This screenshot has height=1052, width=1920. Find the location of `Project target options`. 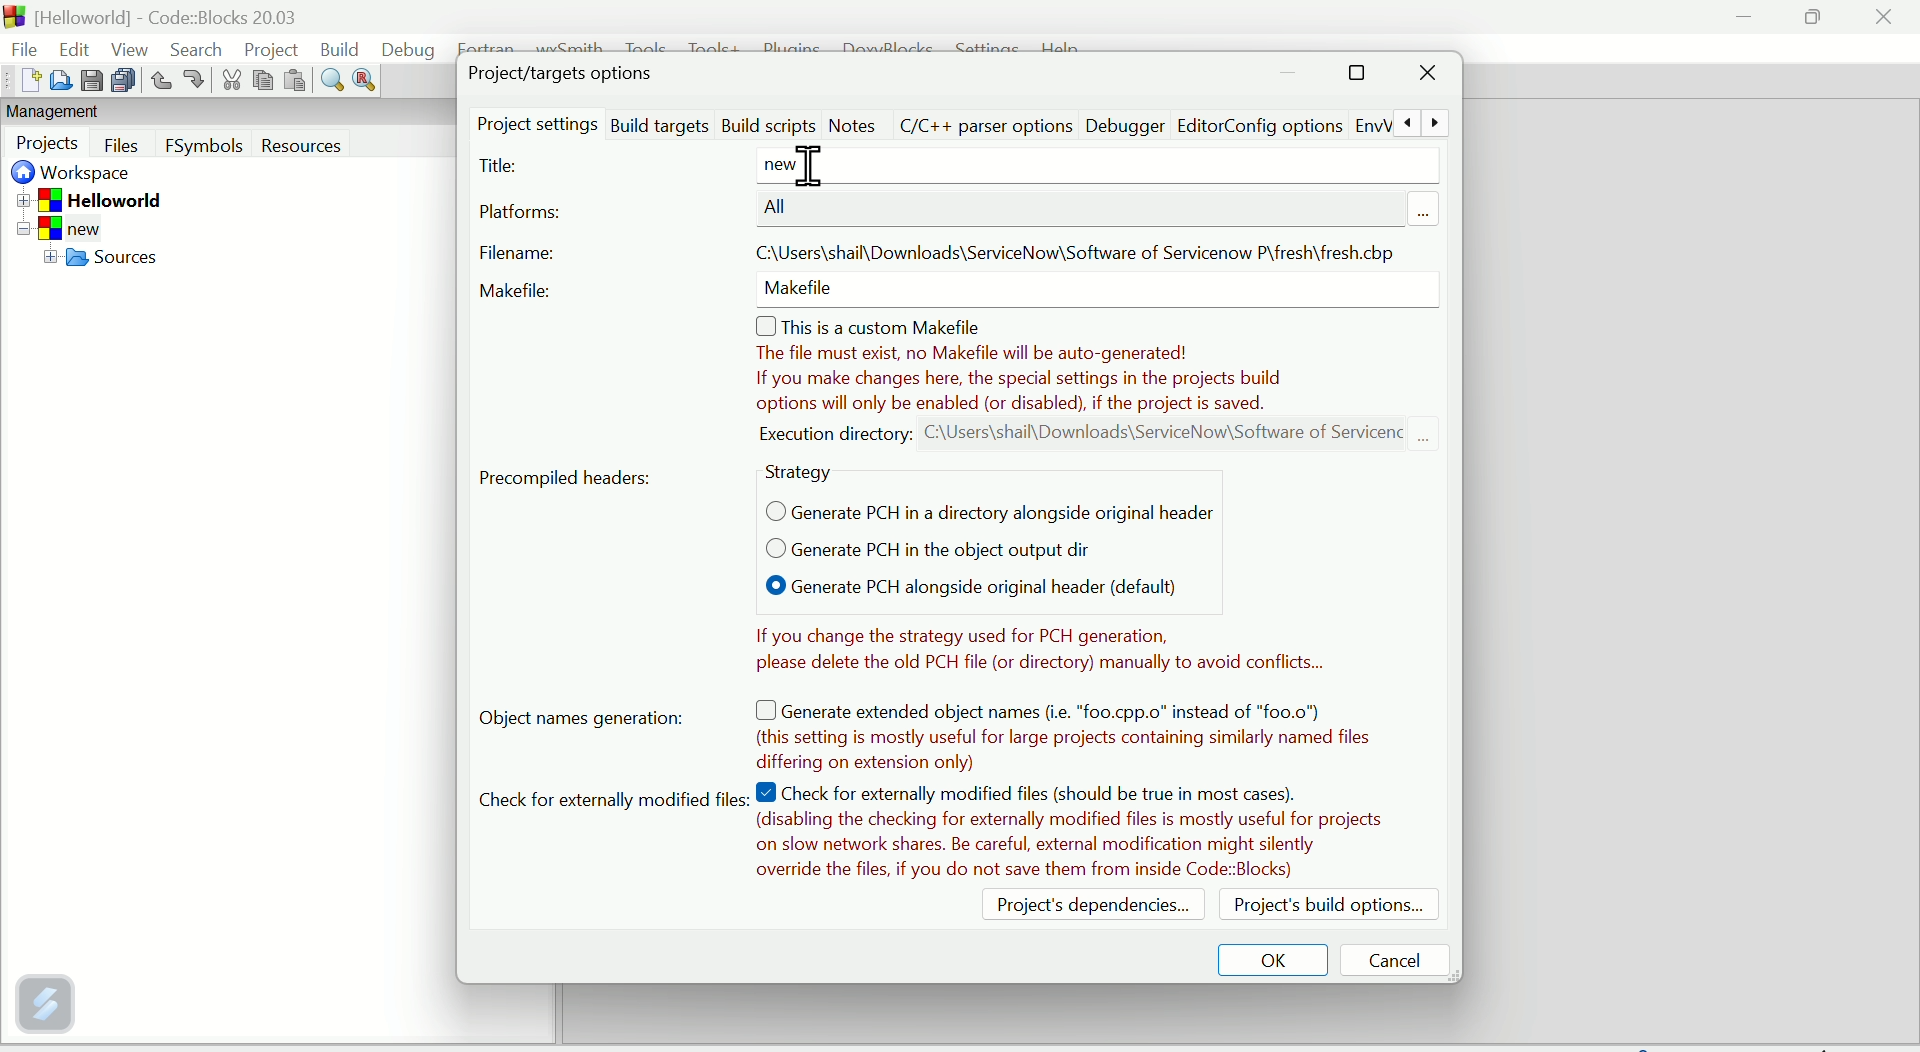

Project target options is located at coordinates (565, 72).